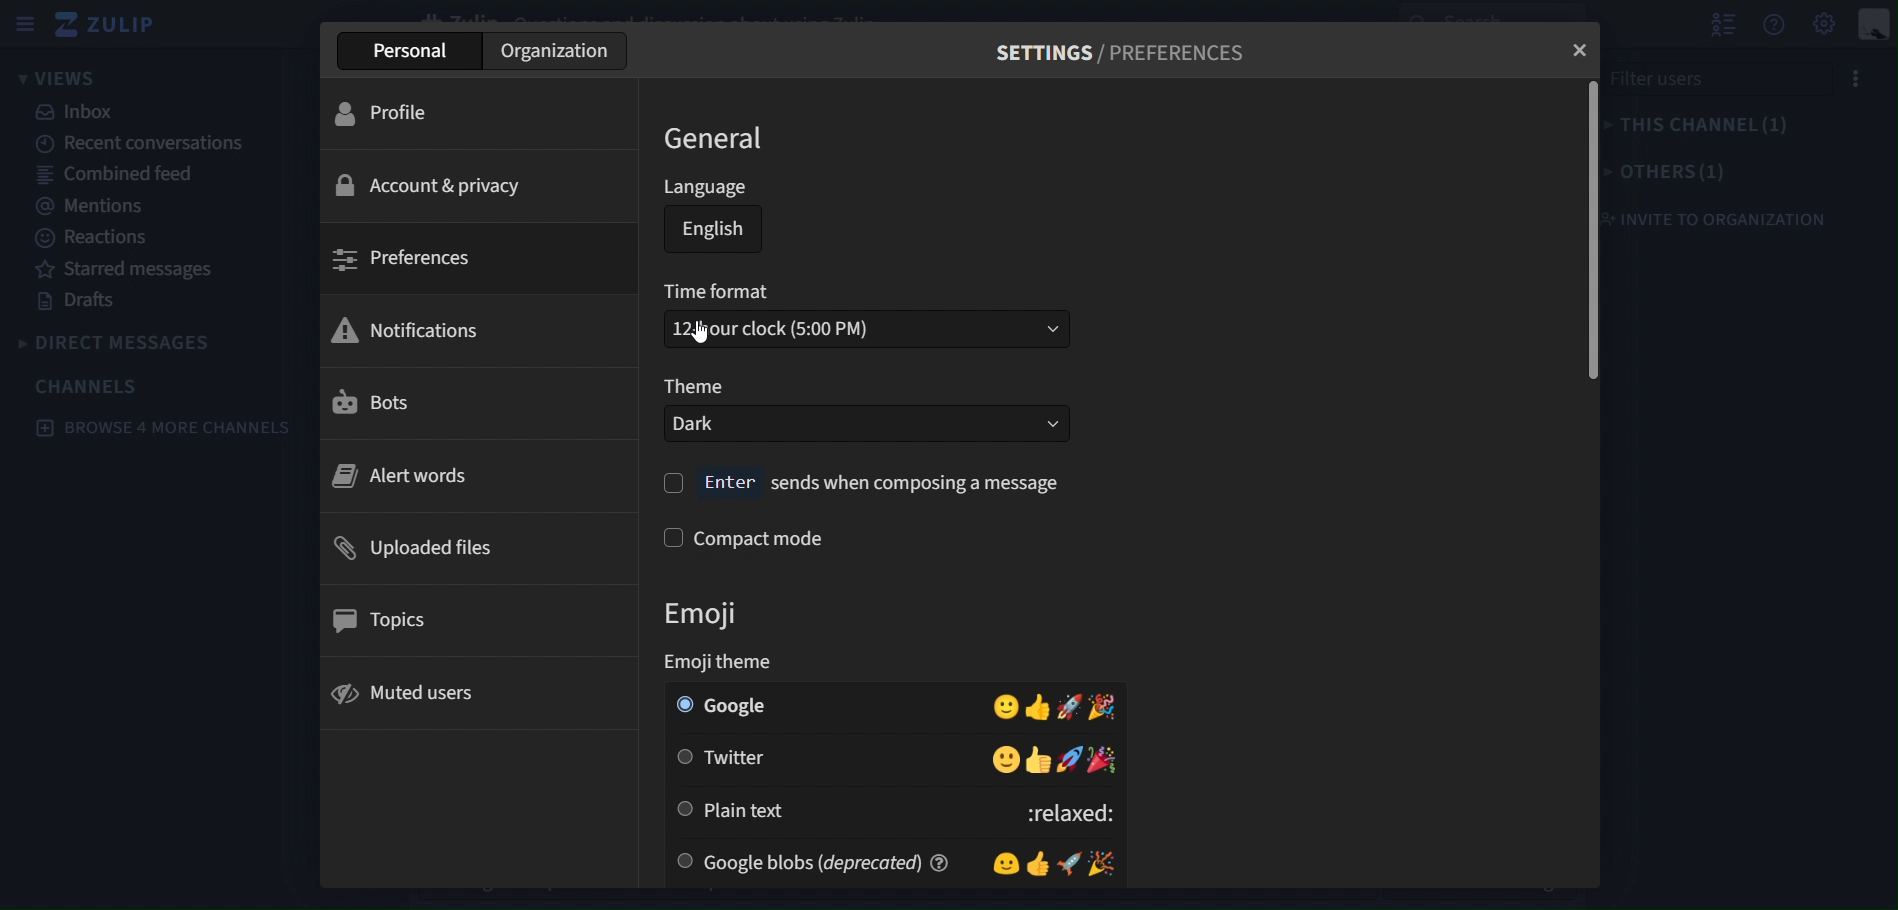 The image size is (1898, 910). I want to click on check box, so click(673, 484).